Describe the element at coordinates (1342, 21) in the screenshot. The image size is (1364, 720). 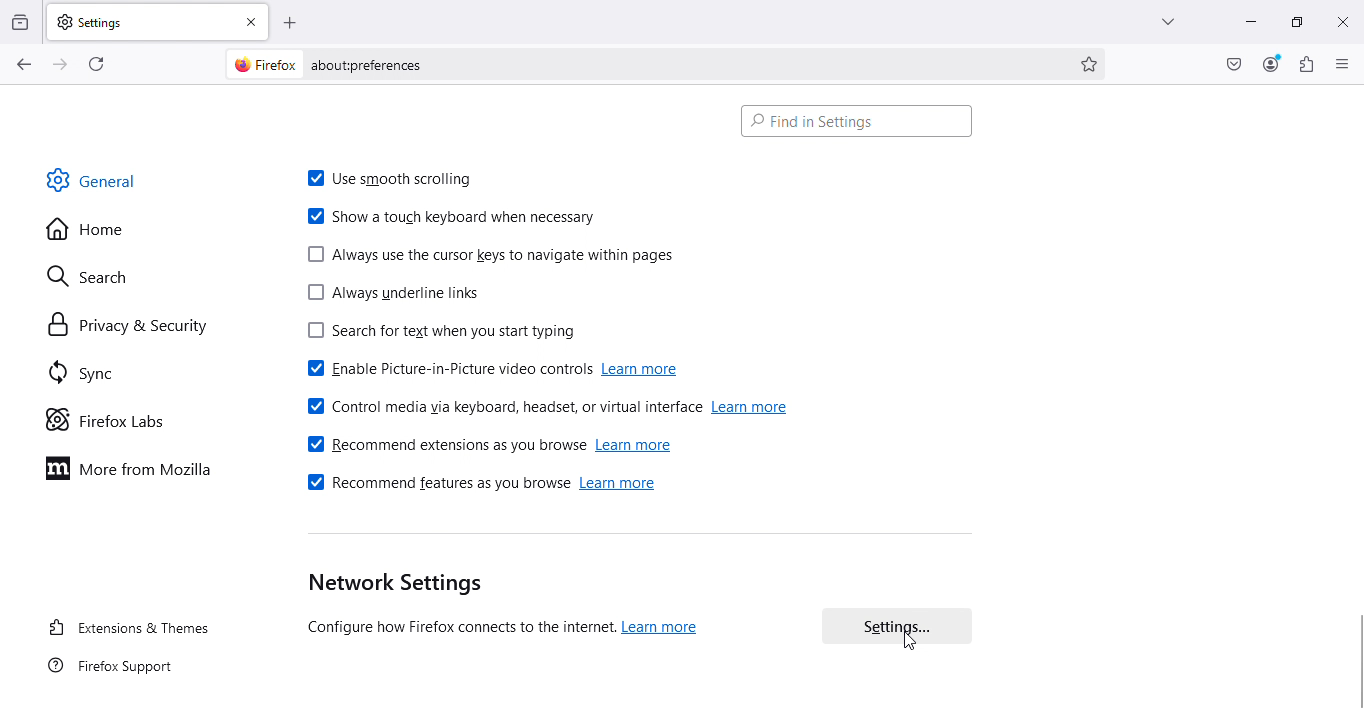
I see `Close` at that location.